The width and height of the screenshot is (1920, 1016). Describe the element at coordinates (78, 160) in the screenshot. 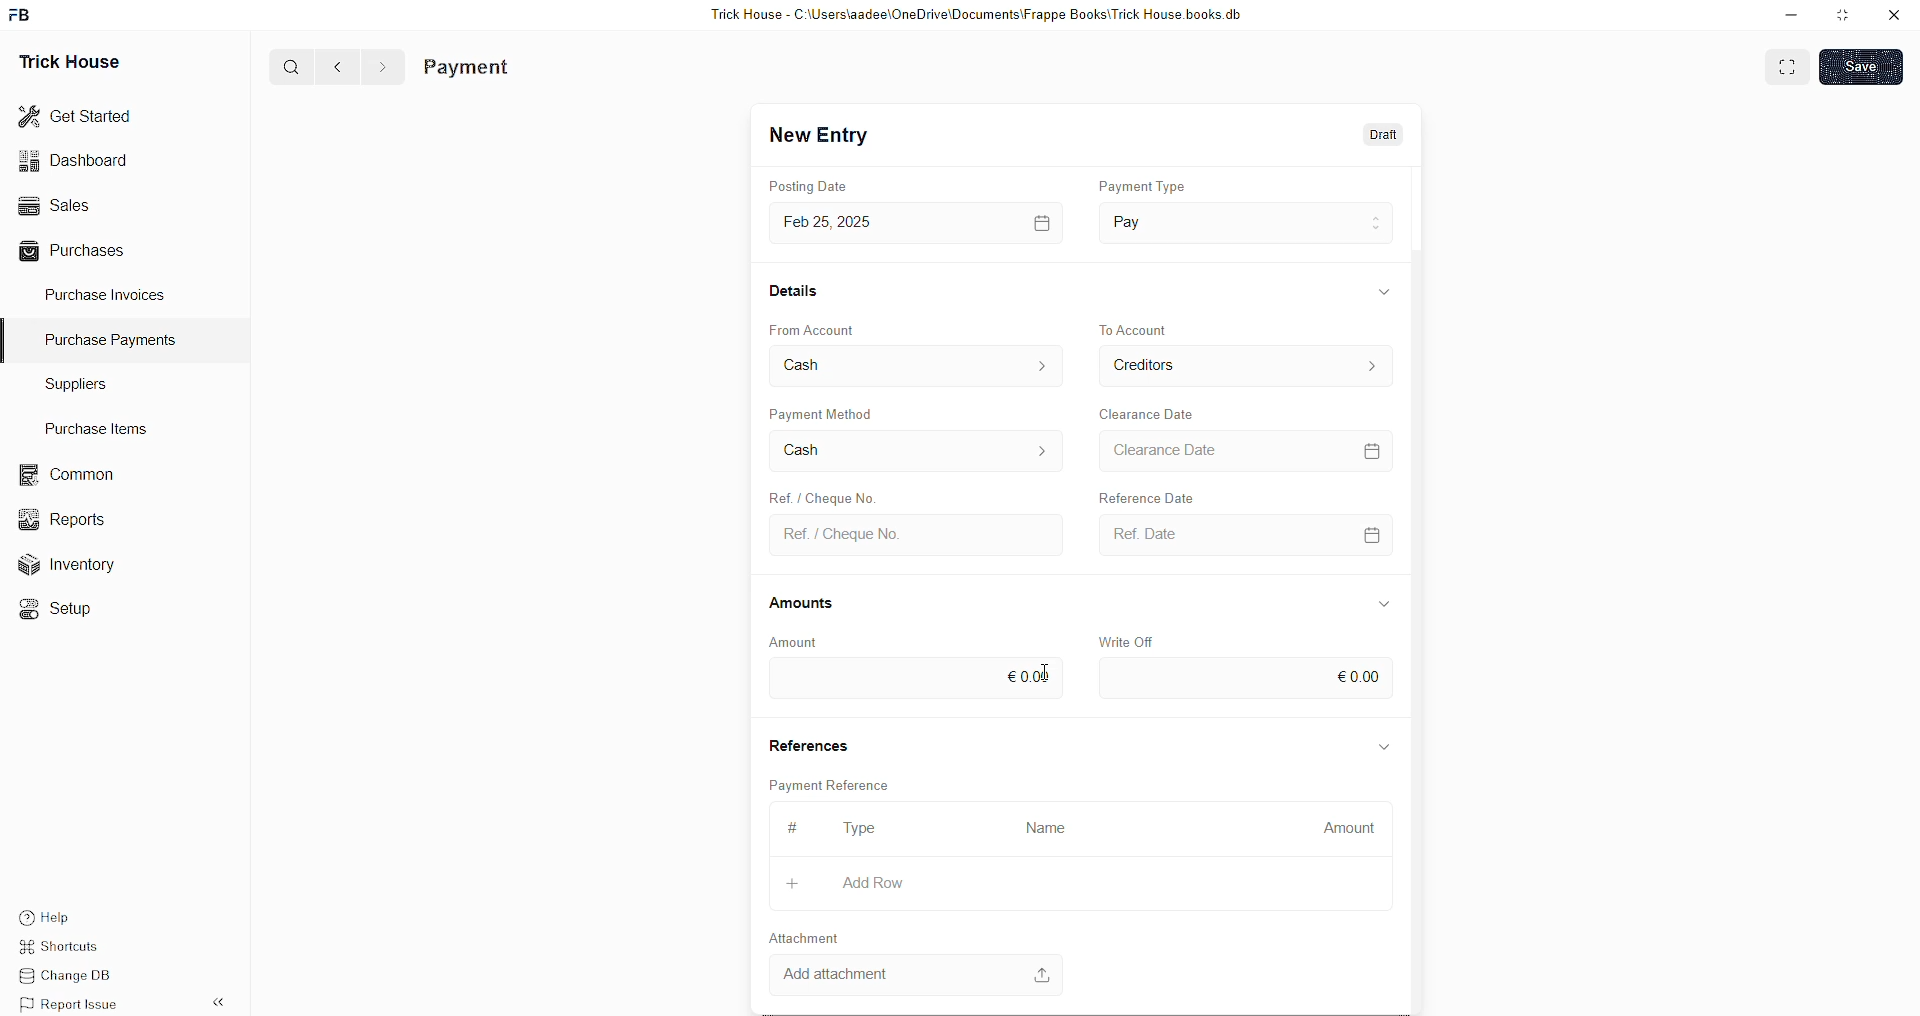

I see `Dashboard` at that location.